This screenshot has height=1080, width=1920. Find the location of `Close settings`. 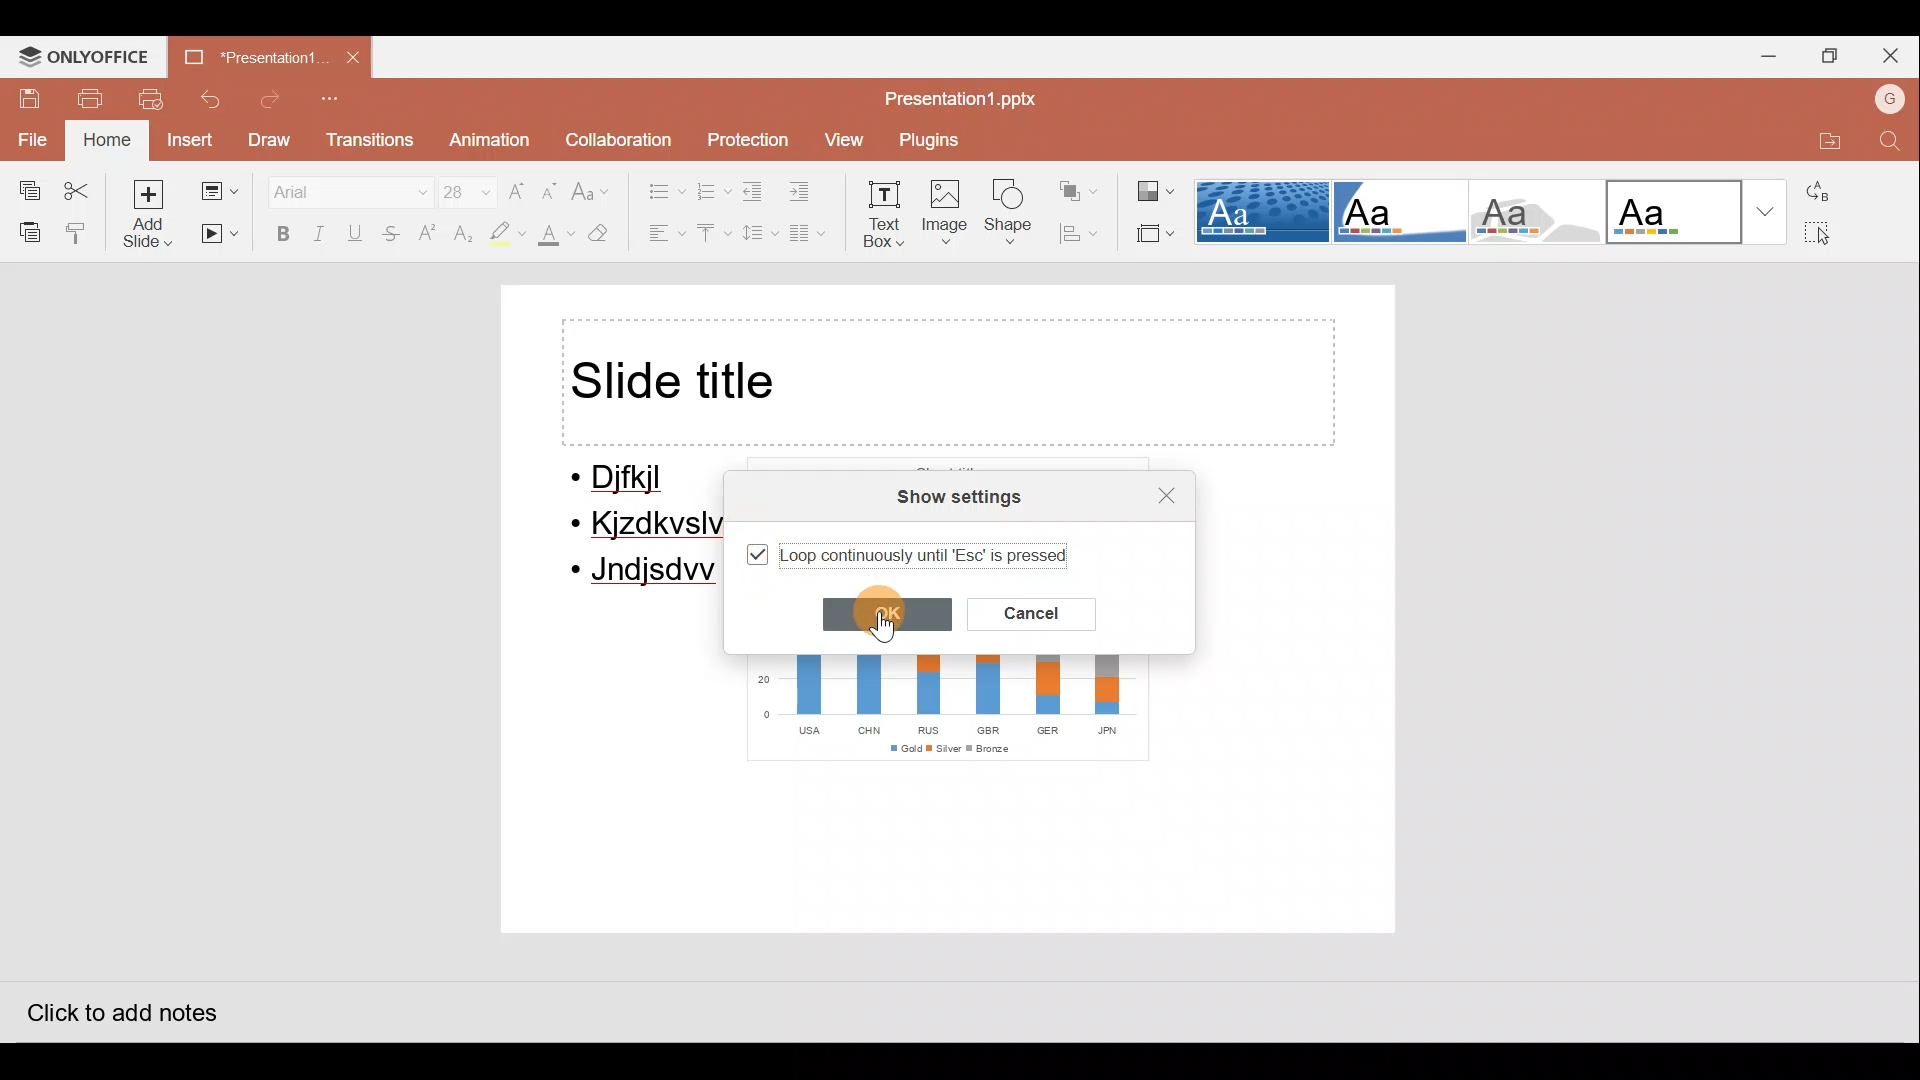

Close settings is located at coordinates (1158, 494).